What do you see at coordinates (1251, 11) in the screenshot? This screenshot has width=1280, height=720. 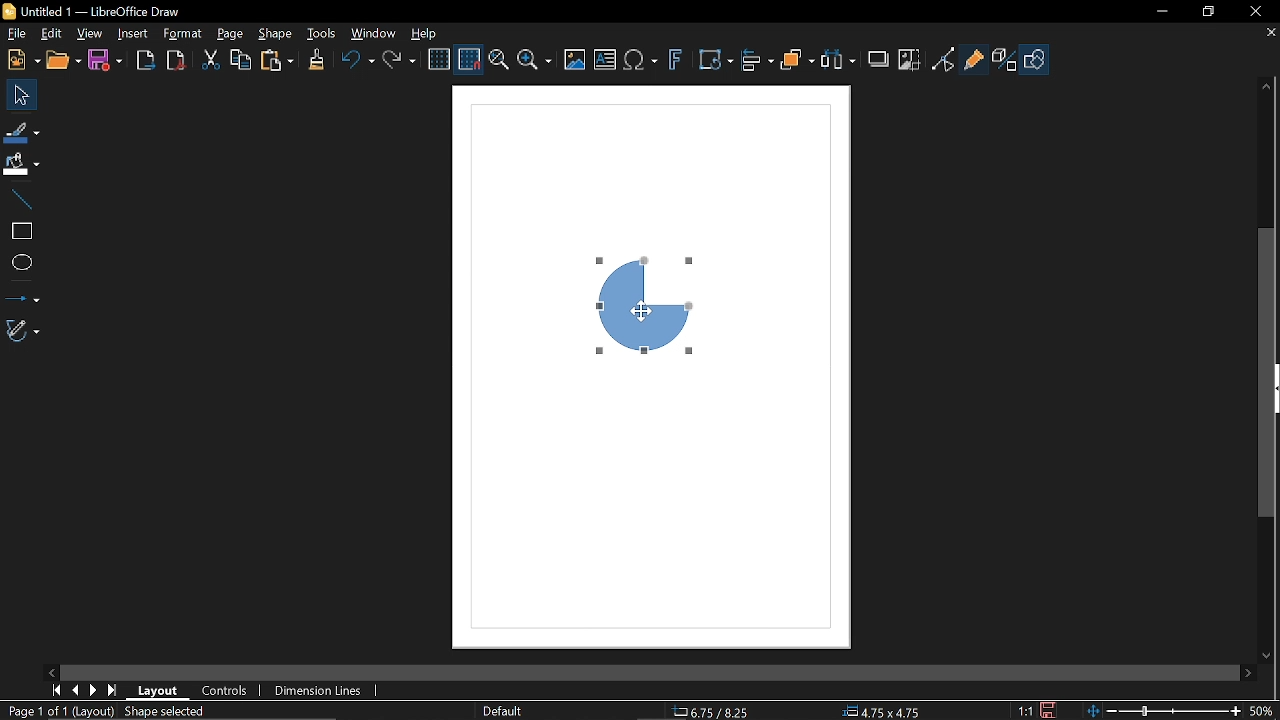 I see `Close` at bounding box center [1251, 11].